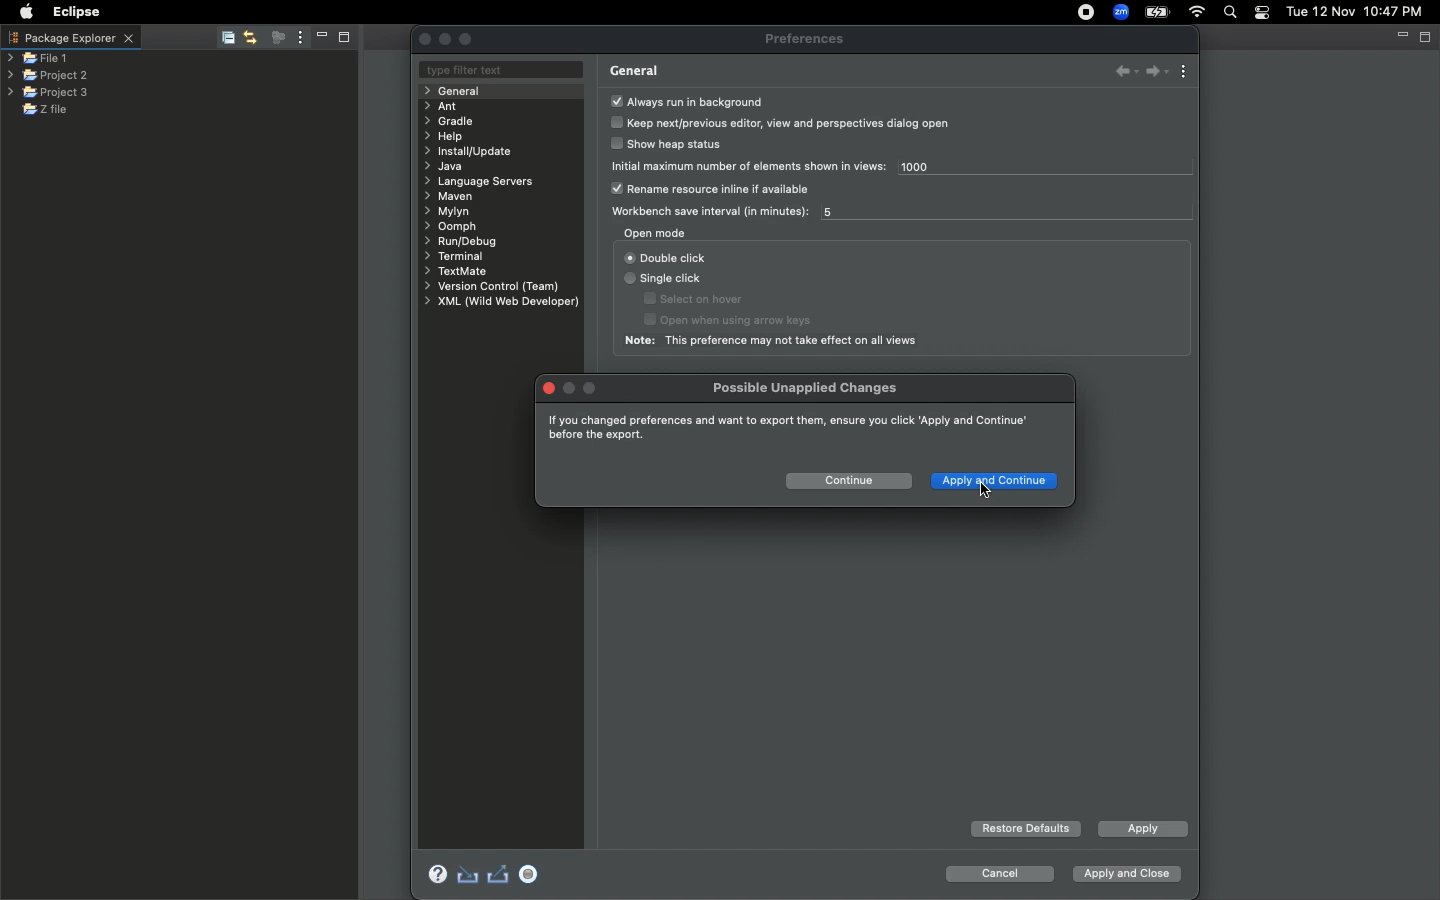 This screenshot has height=900, width=1440. What do you see at coordinates (1141, 831) in the screenshot?
I see `Apply` at bounding box center [1141, 831].